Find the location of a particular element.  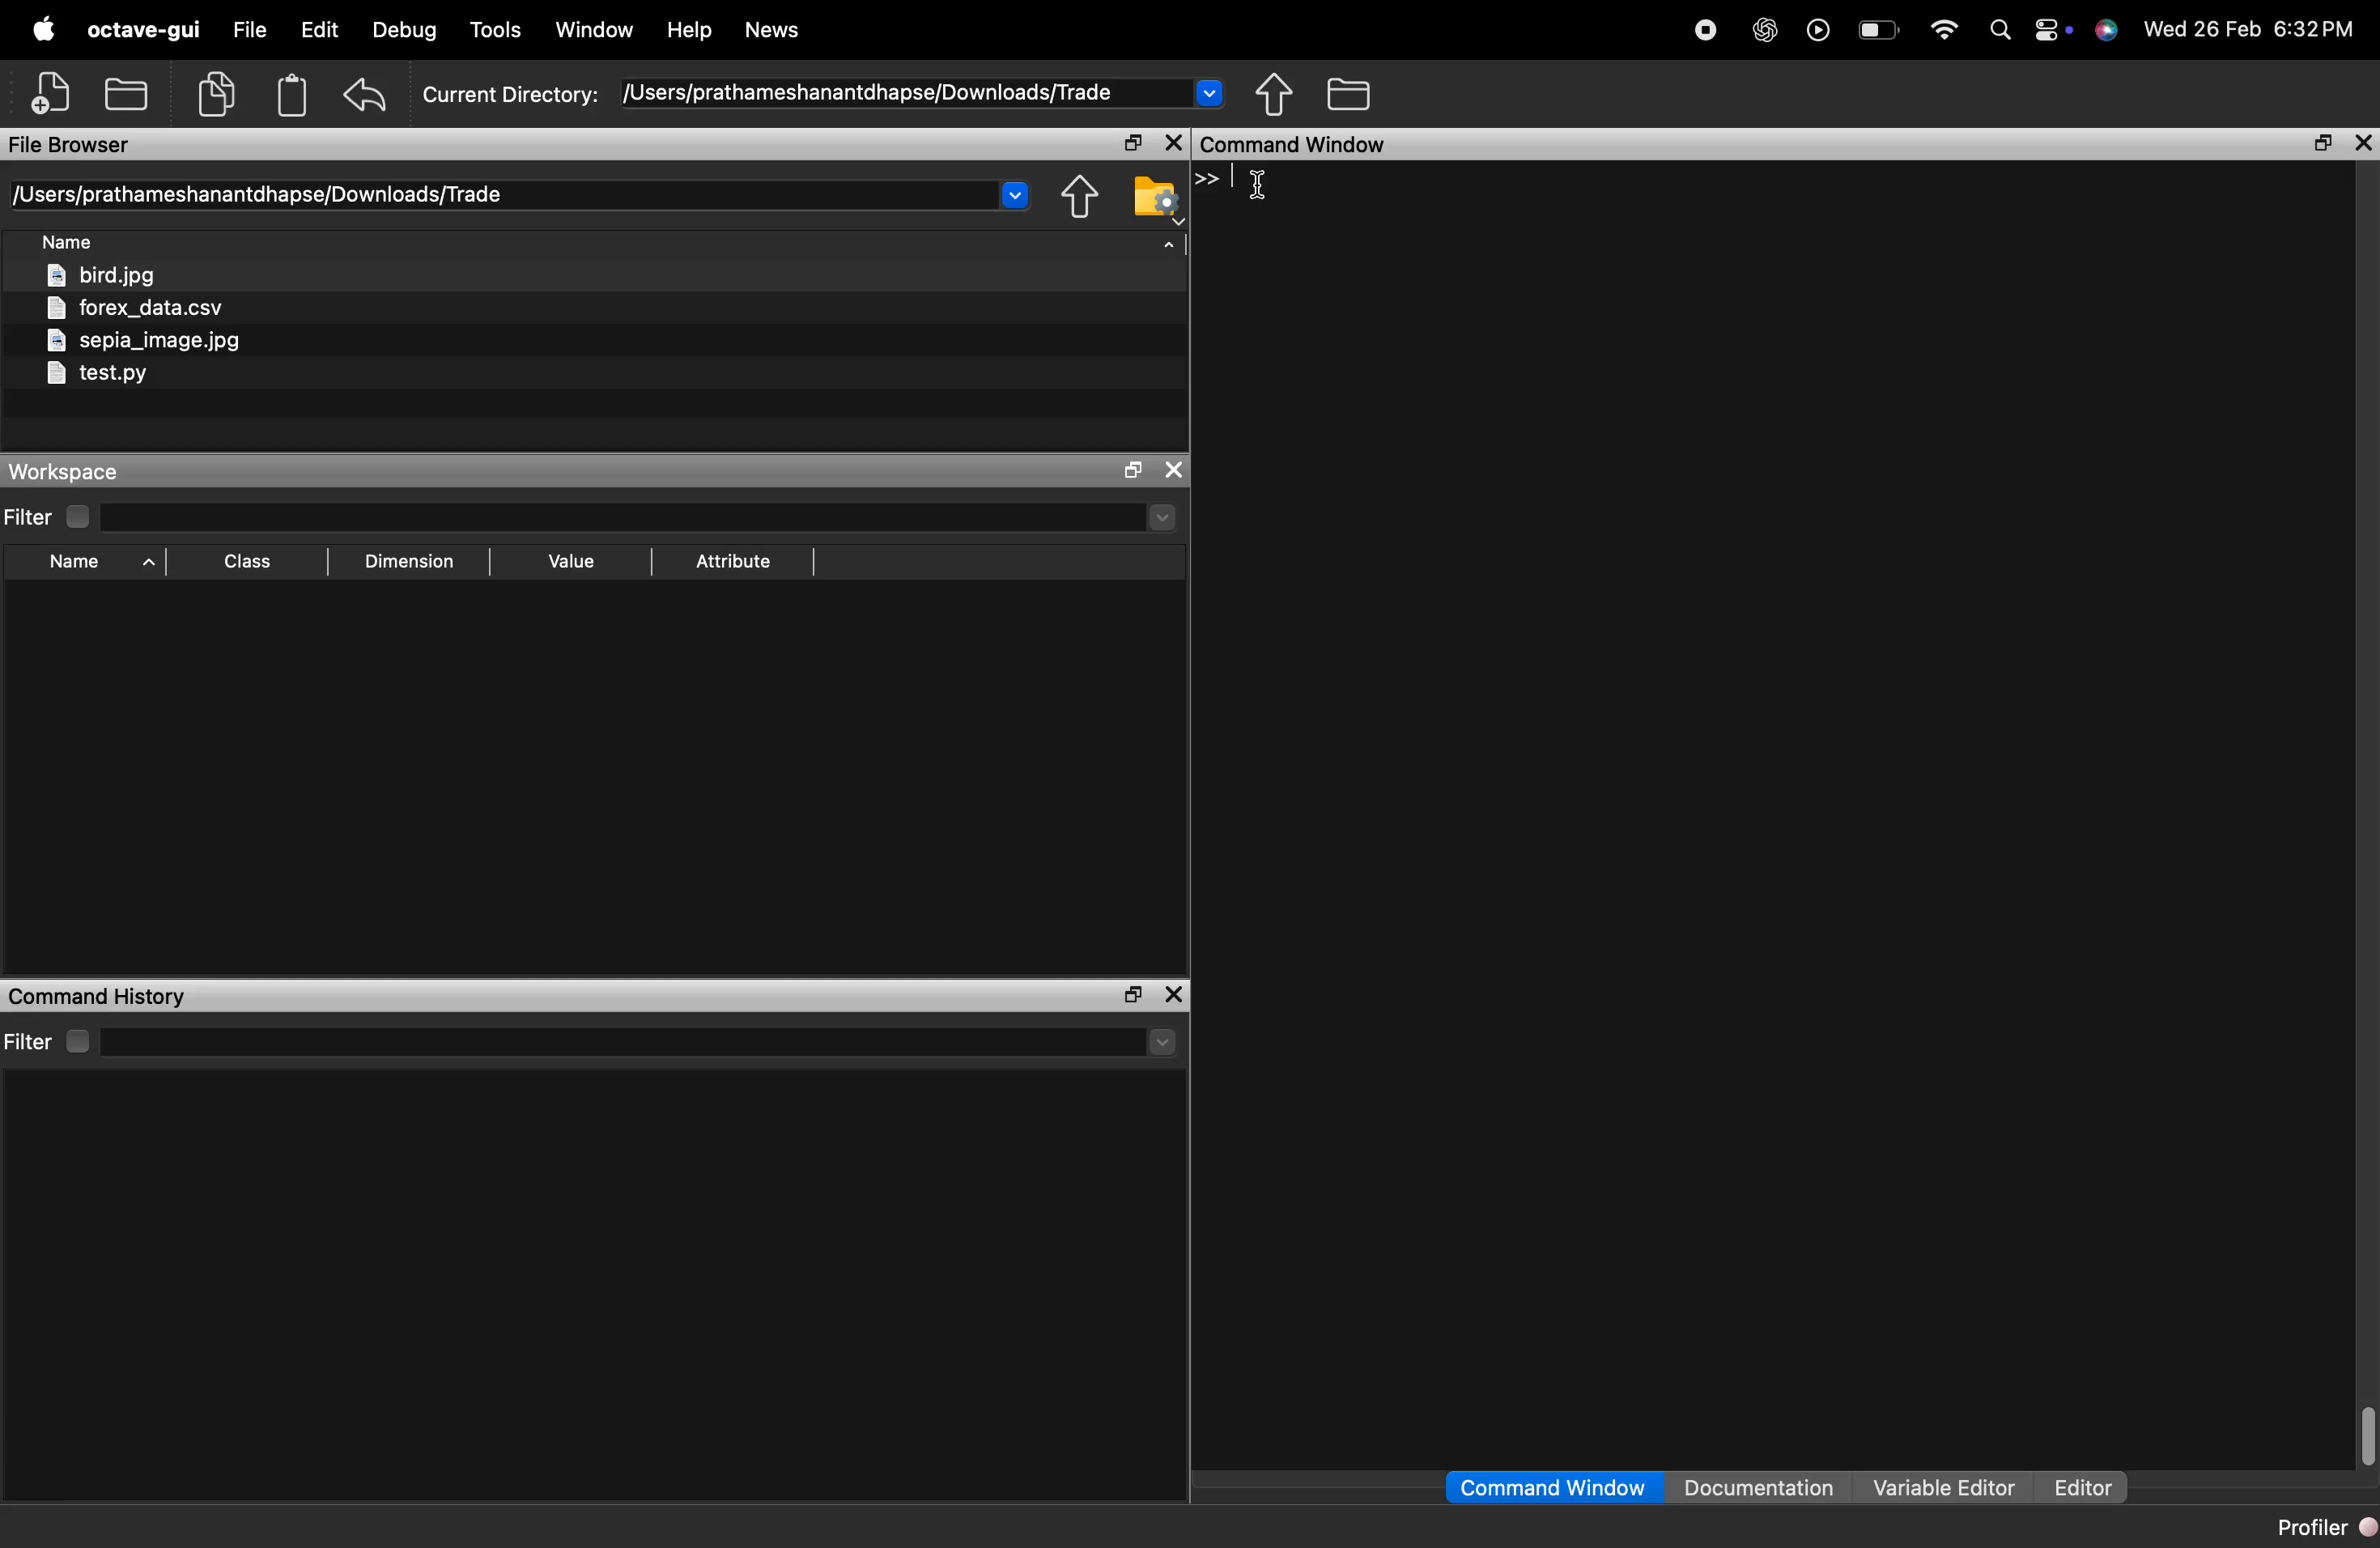

paste is located at coordinates (294, 94).